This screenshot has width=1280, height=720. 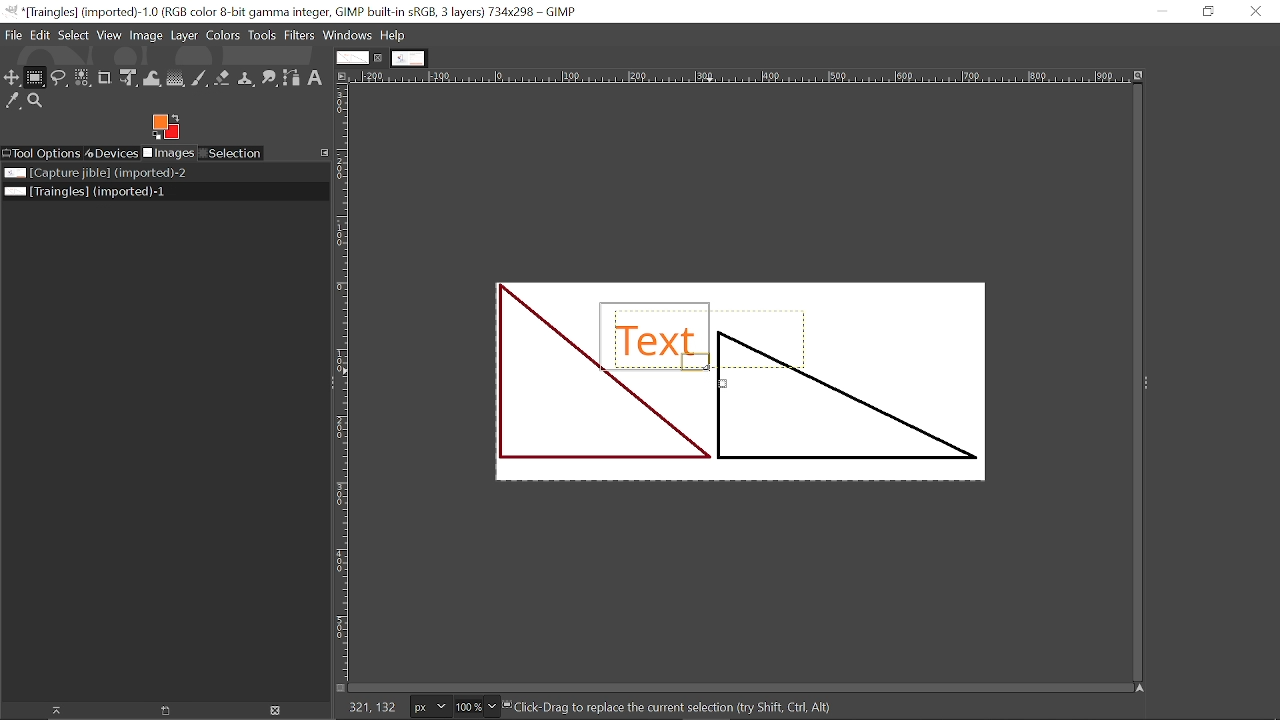 What do you see at coordinates (343, 384) in the screenshot?
I see `vertical label` at bounding box center [343, 384].